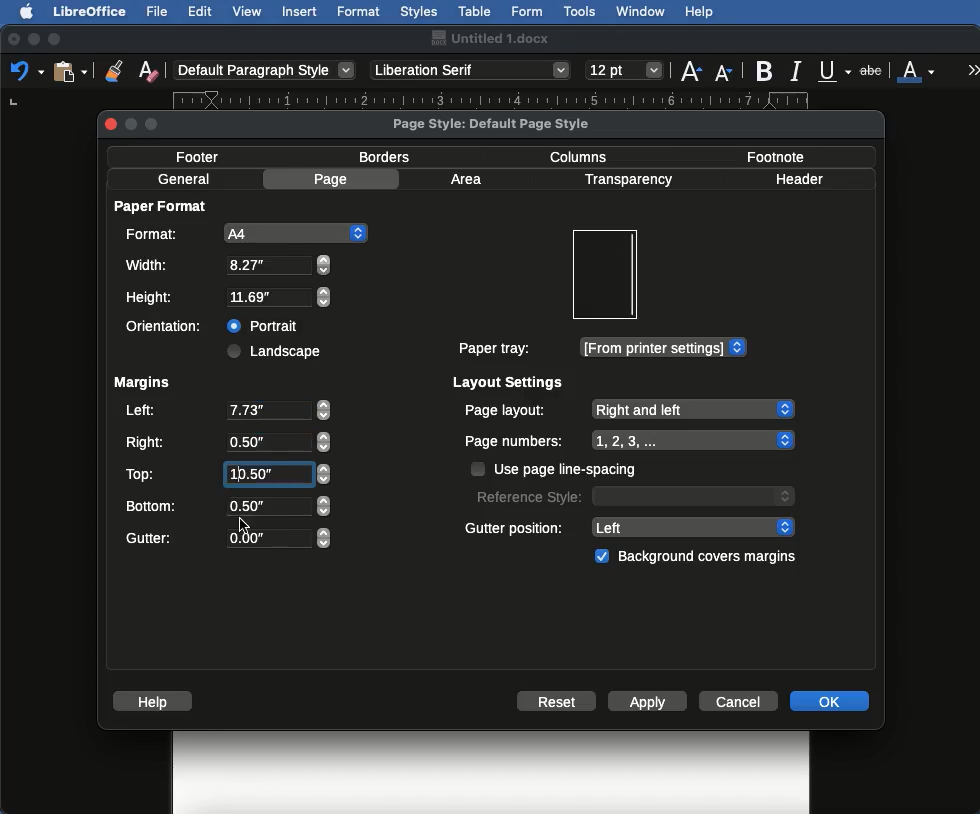 The width and height of the screenshot is (980, 814). I want to click on Clear formatting, so click(148, 69).